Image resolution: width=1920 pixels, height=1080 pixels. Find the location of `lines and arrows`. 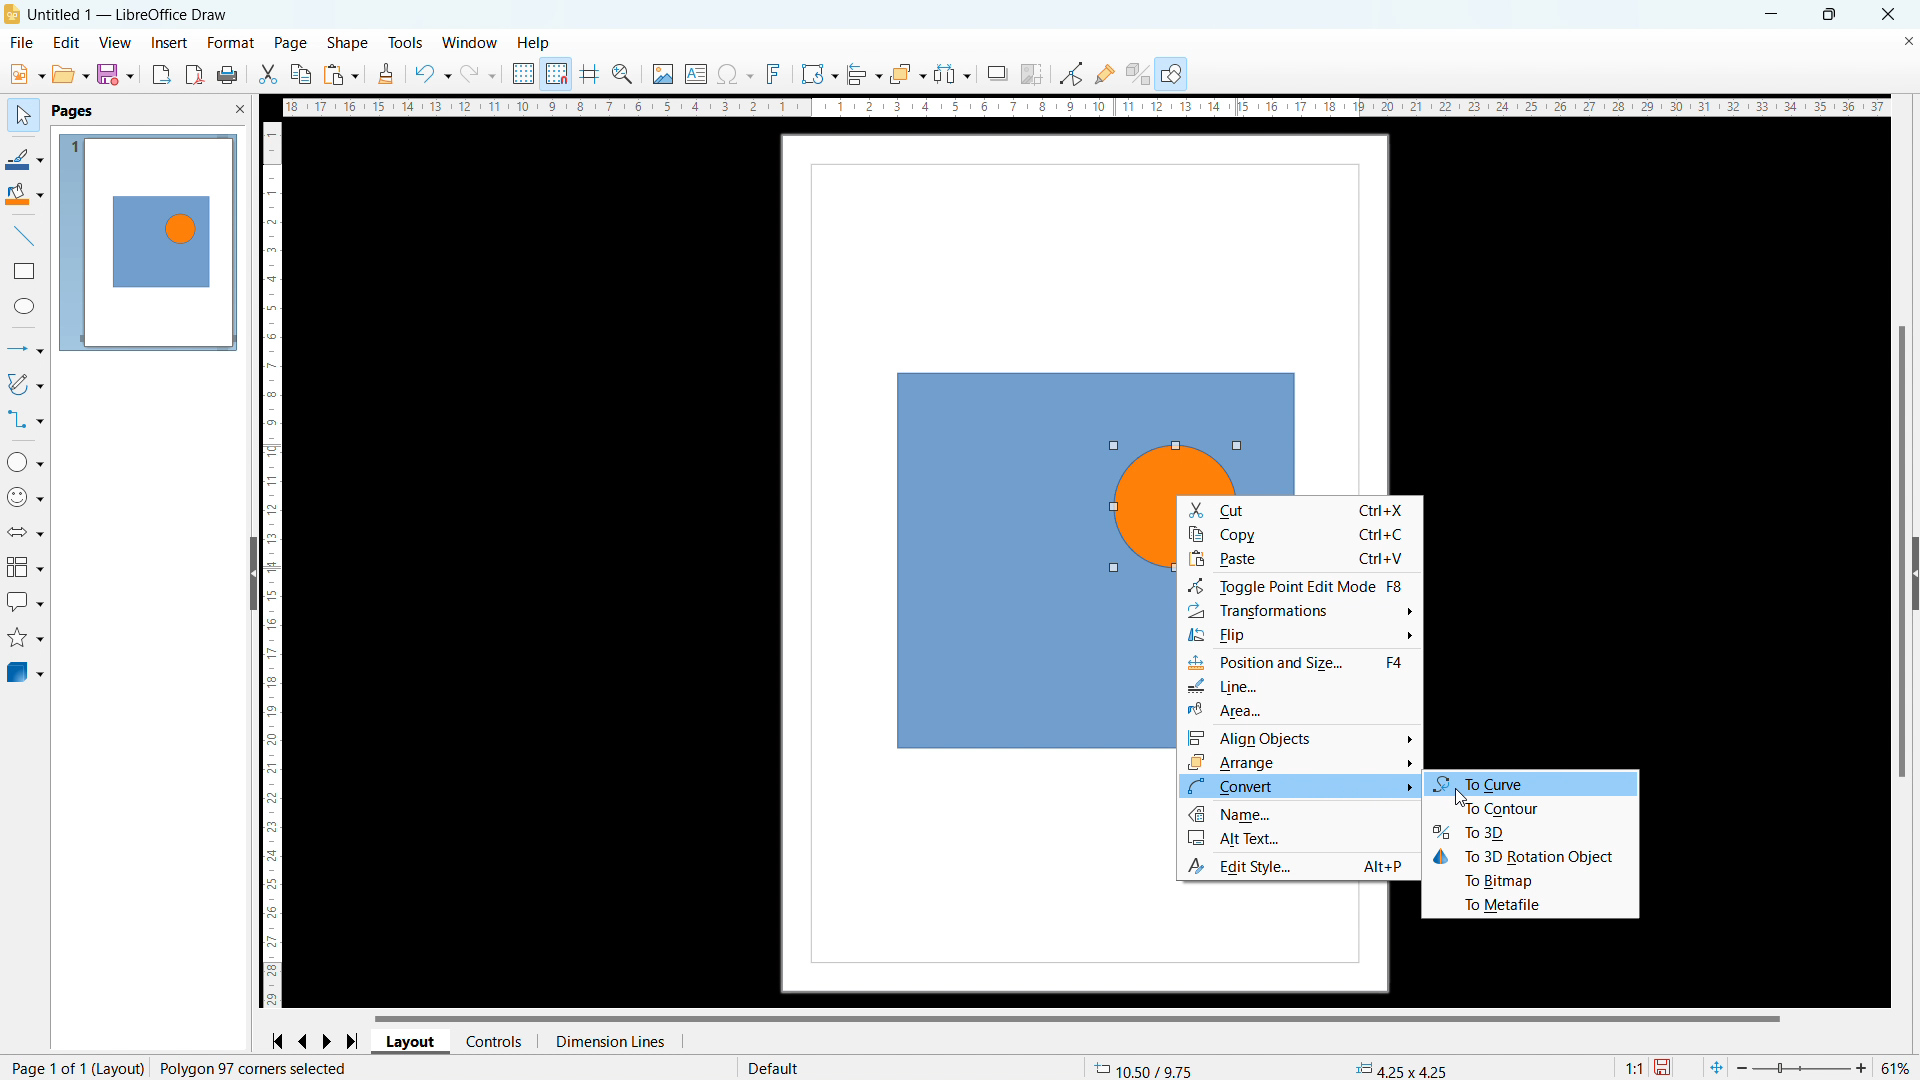

lines and arrows is located at coordinates (25, 350).